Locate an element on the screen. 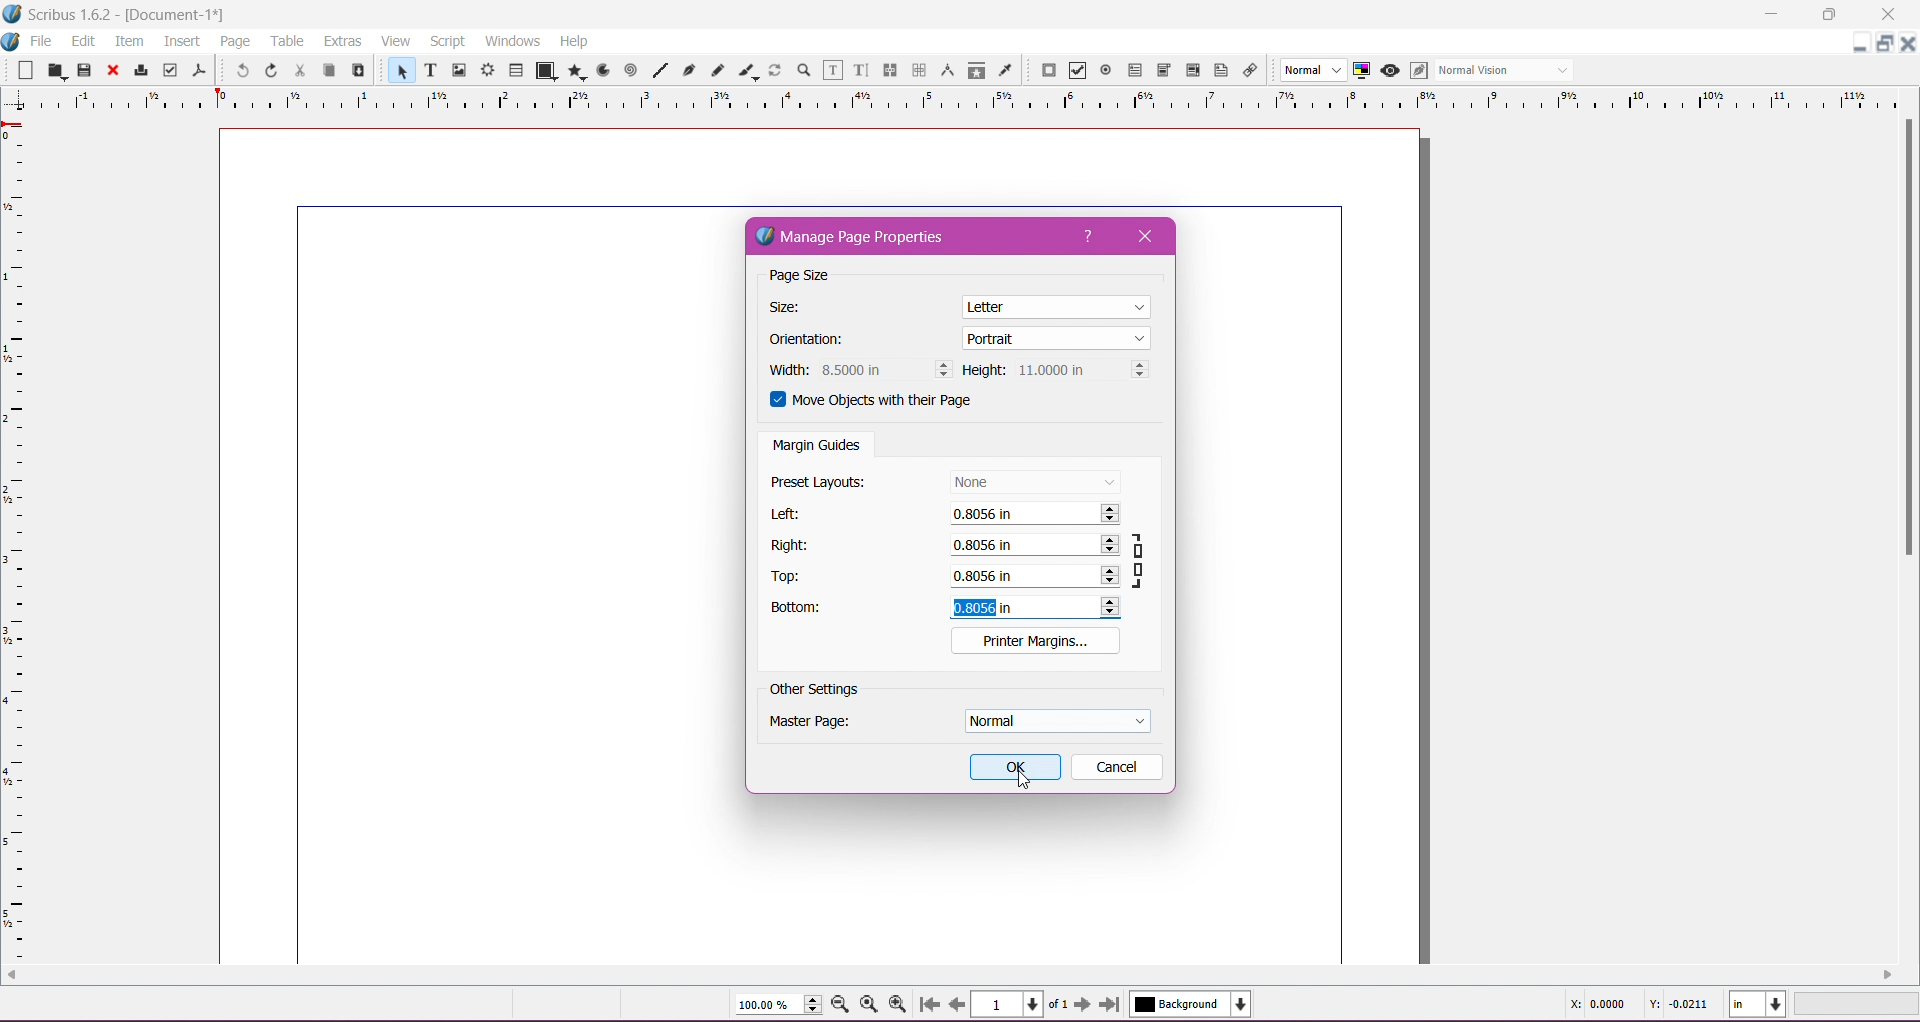  Link Annotation is located at coordinates (1252, 72).